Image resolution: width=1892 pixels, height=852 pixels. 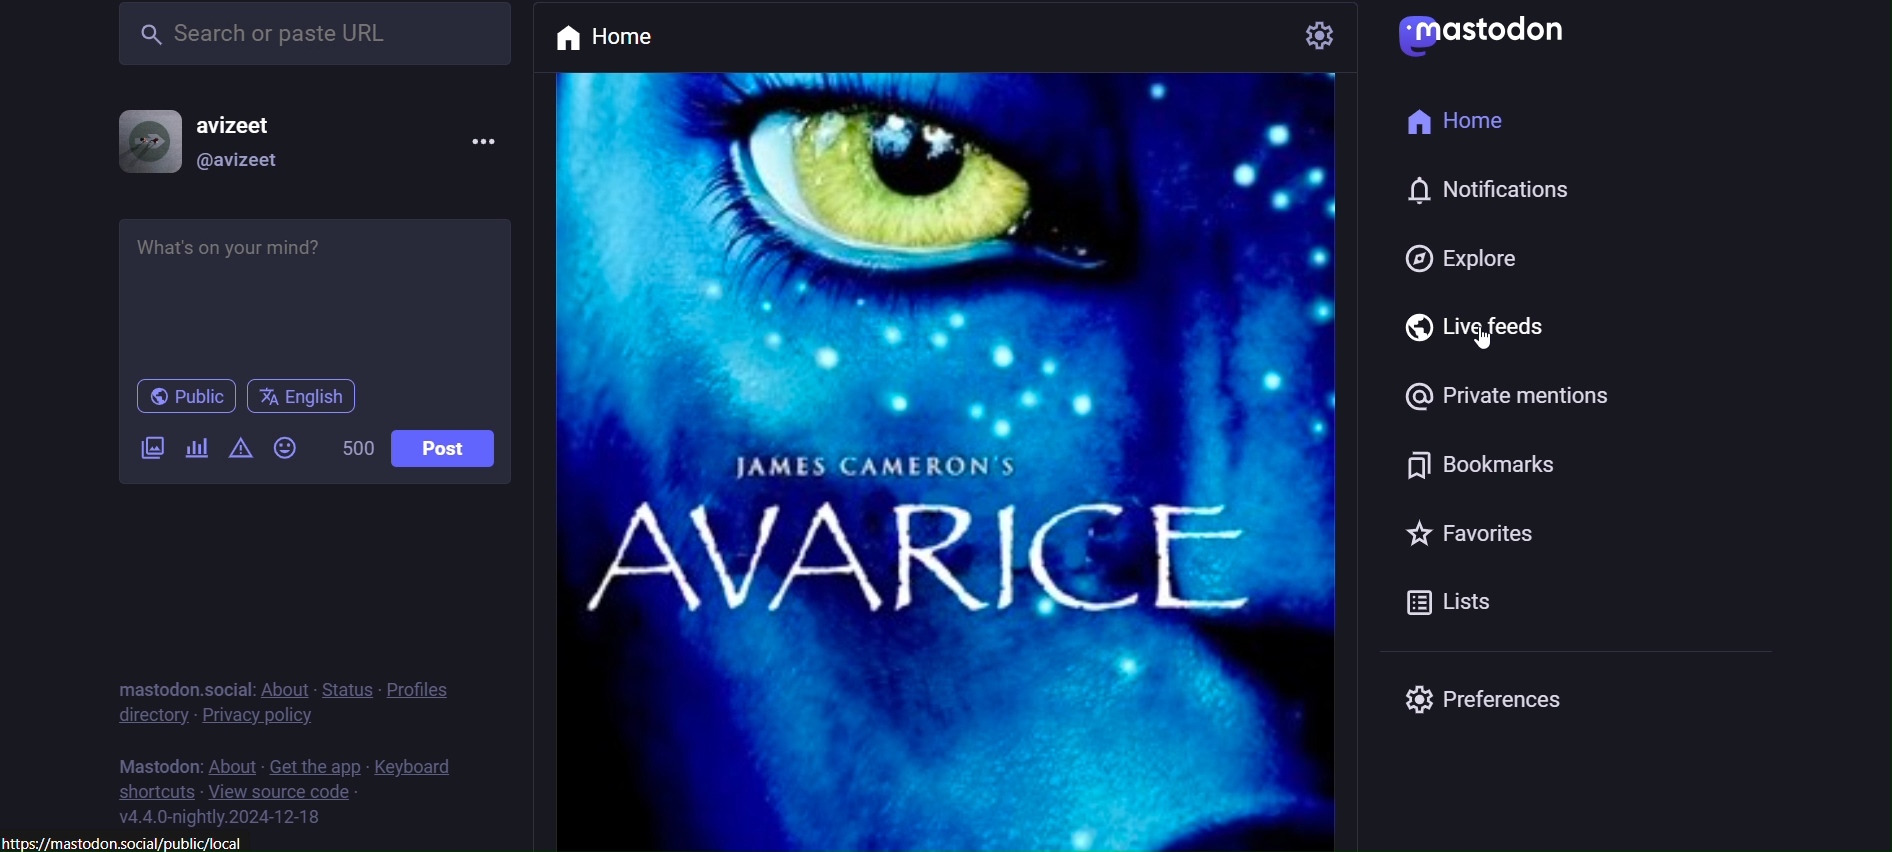 I want to click on english, so click(x=303, y=398).